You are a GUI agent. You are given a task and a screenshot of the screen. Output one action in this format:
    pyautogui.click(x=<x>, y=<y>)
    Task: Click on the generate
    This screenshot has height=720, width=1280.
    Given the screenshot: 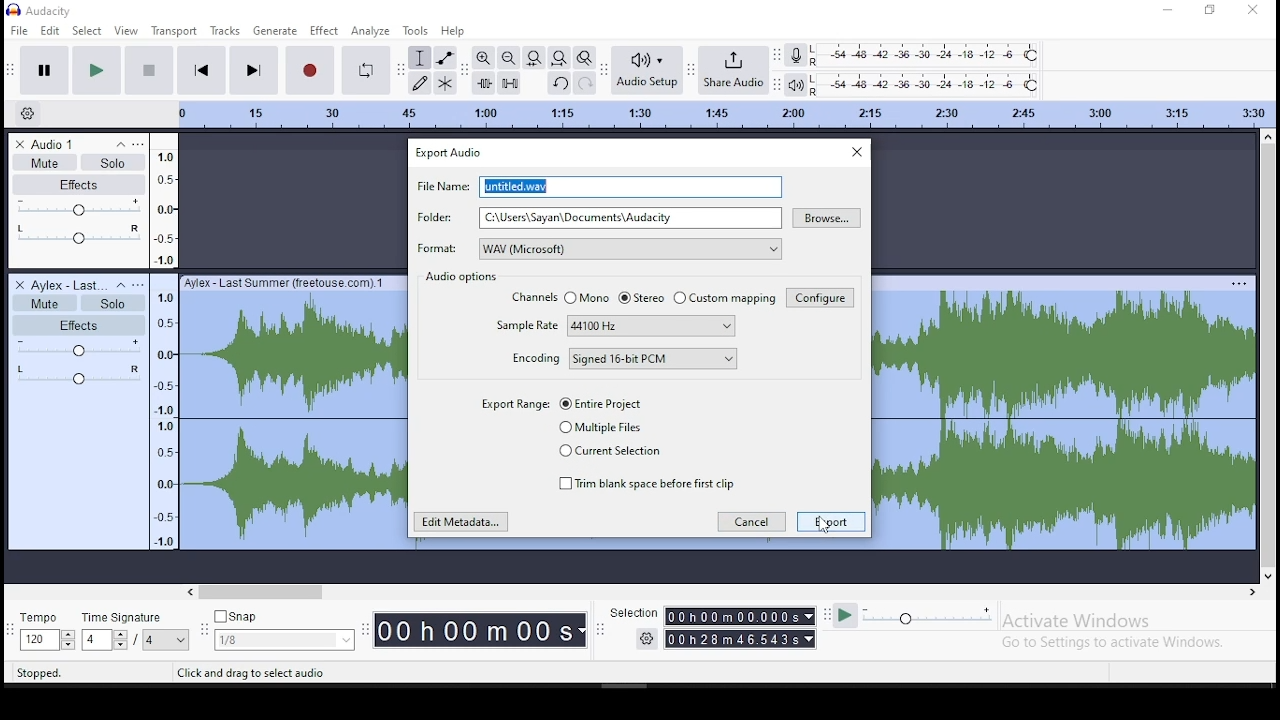 What is the action you would take?
    pyautogui.click(x=276, y=30)
    